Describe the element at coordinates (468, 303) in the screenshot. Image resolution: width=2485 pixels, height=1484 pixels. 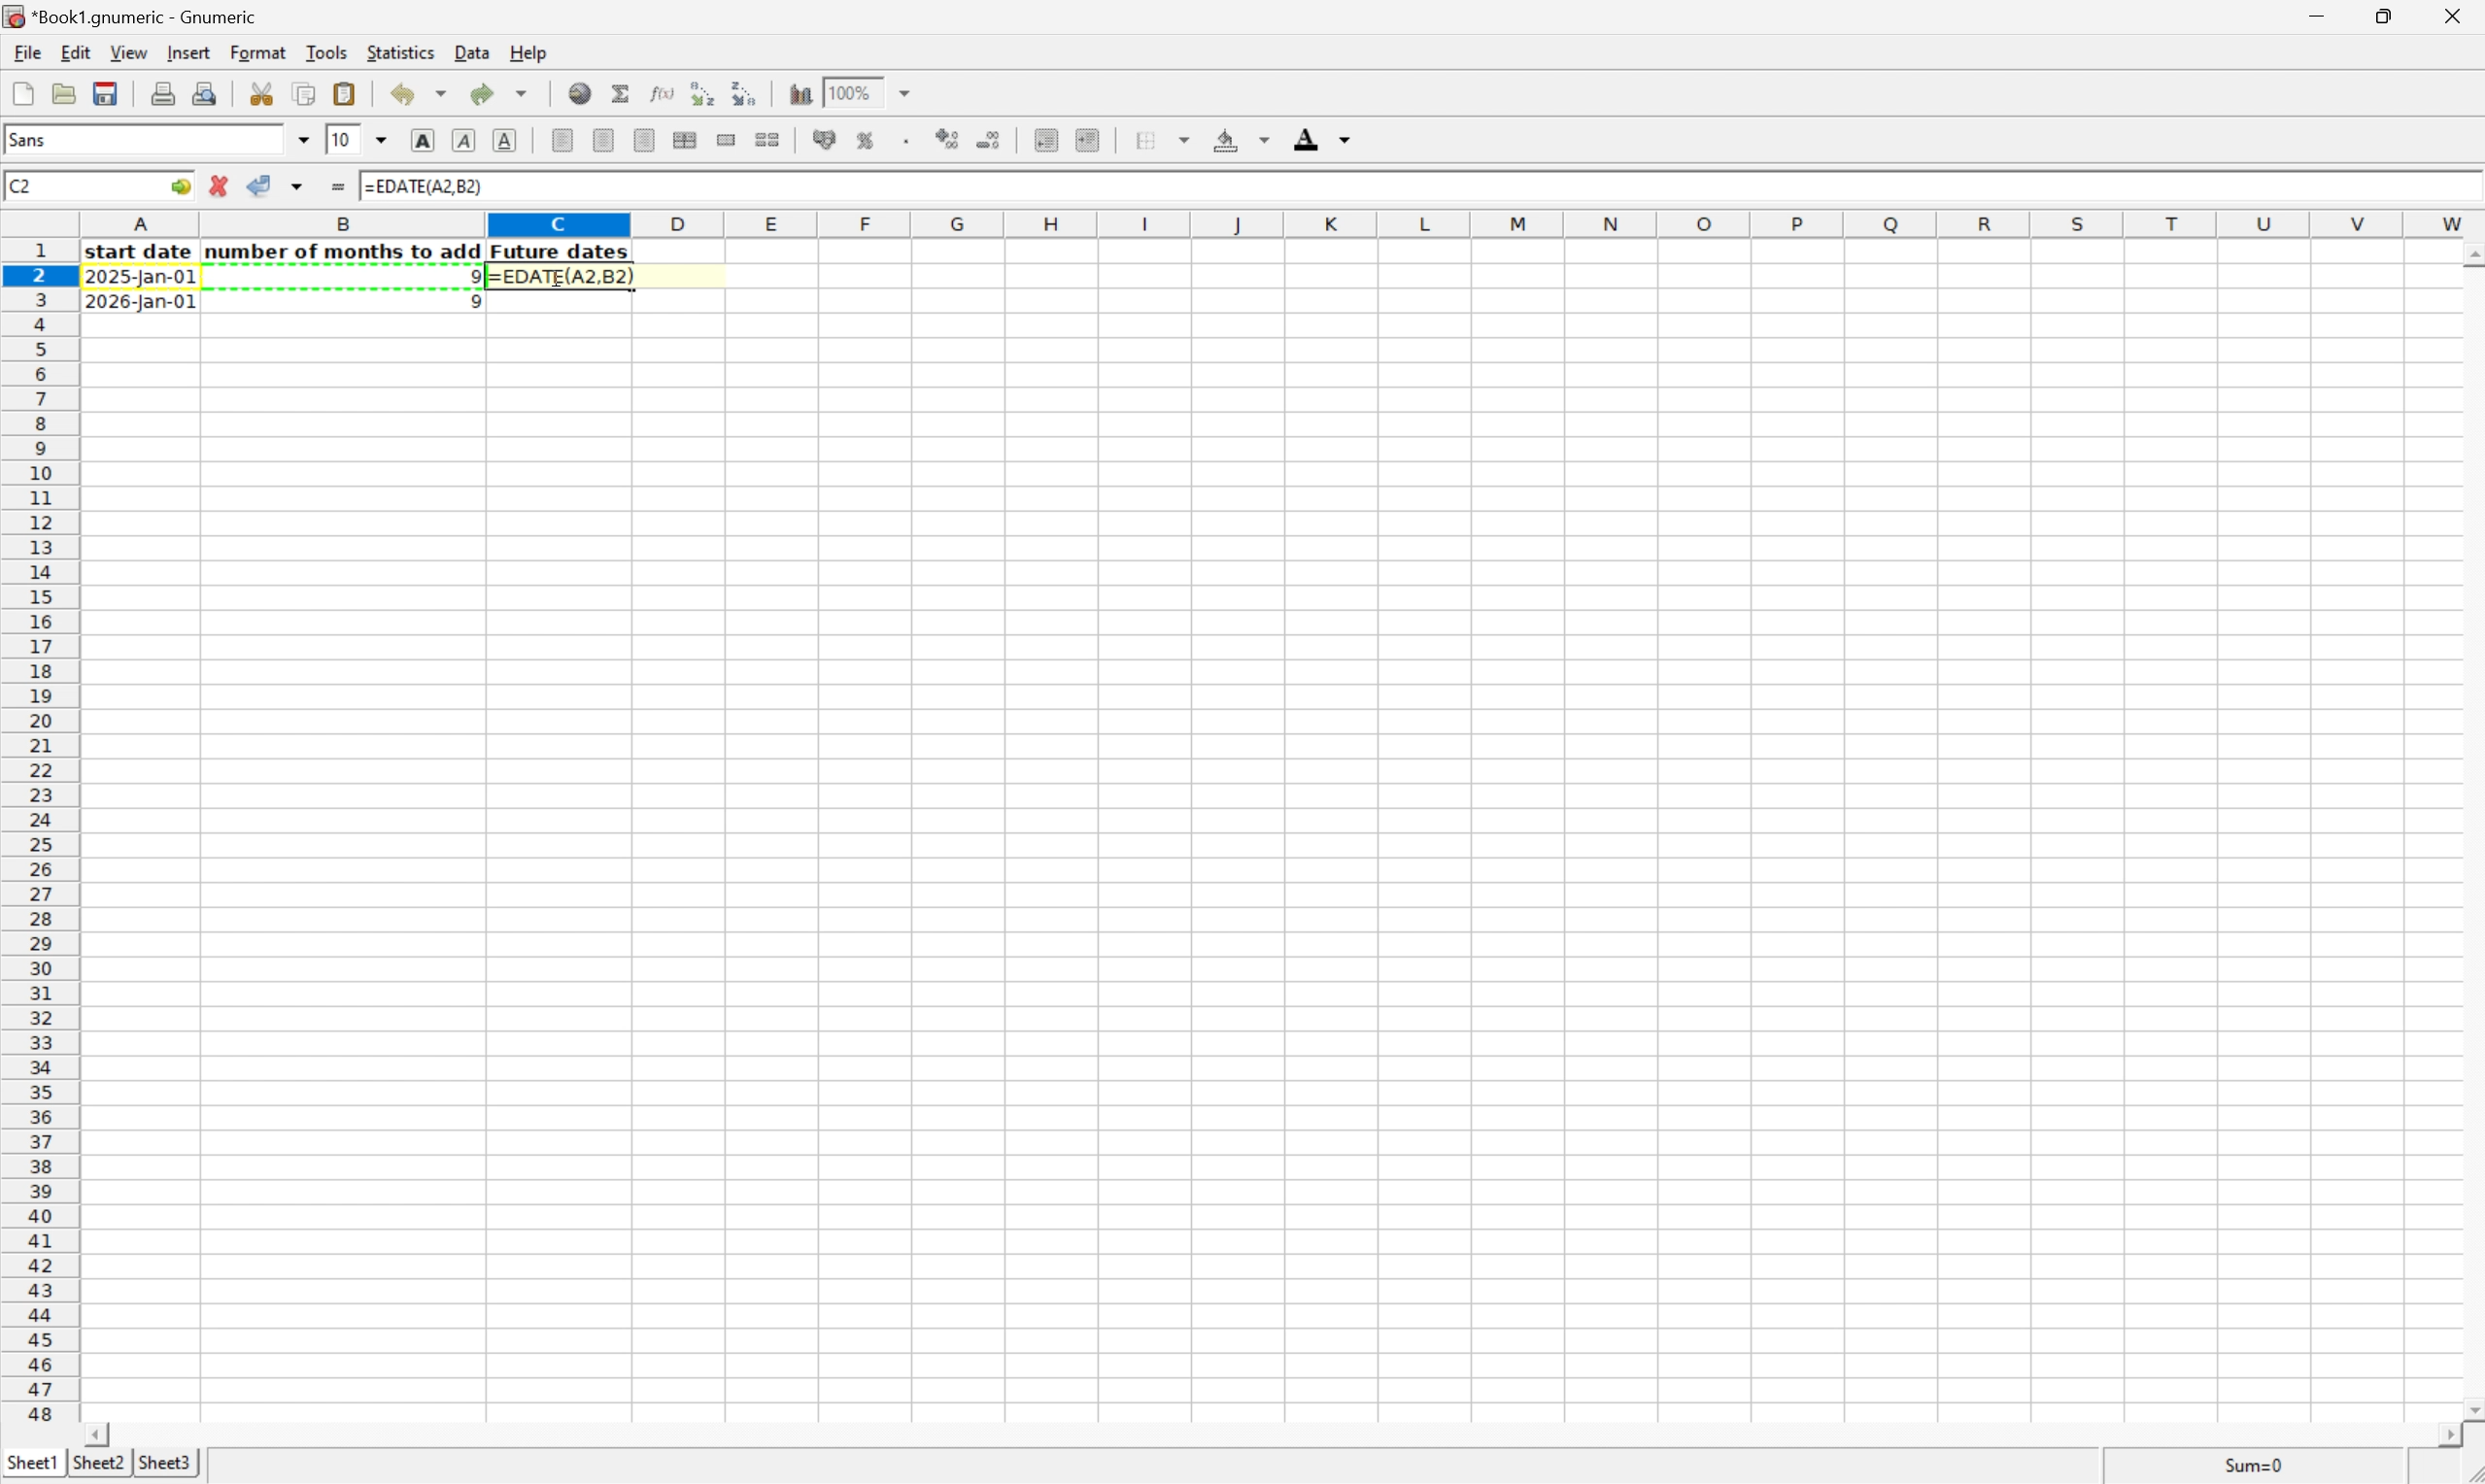
I see `9` at that location.